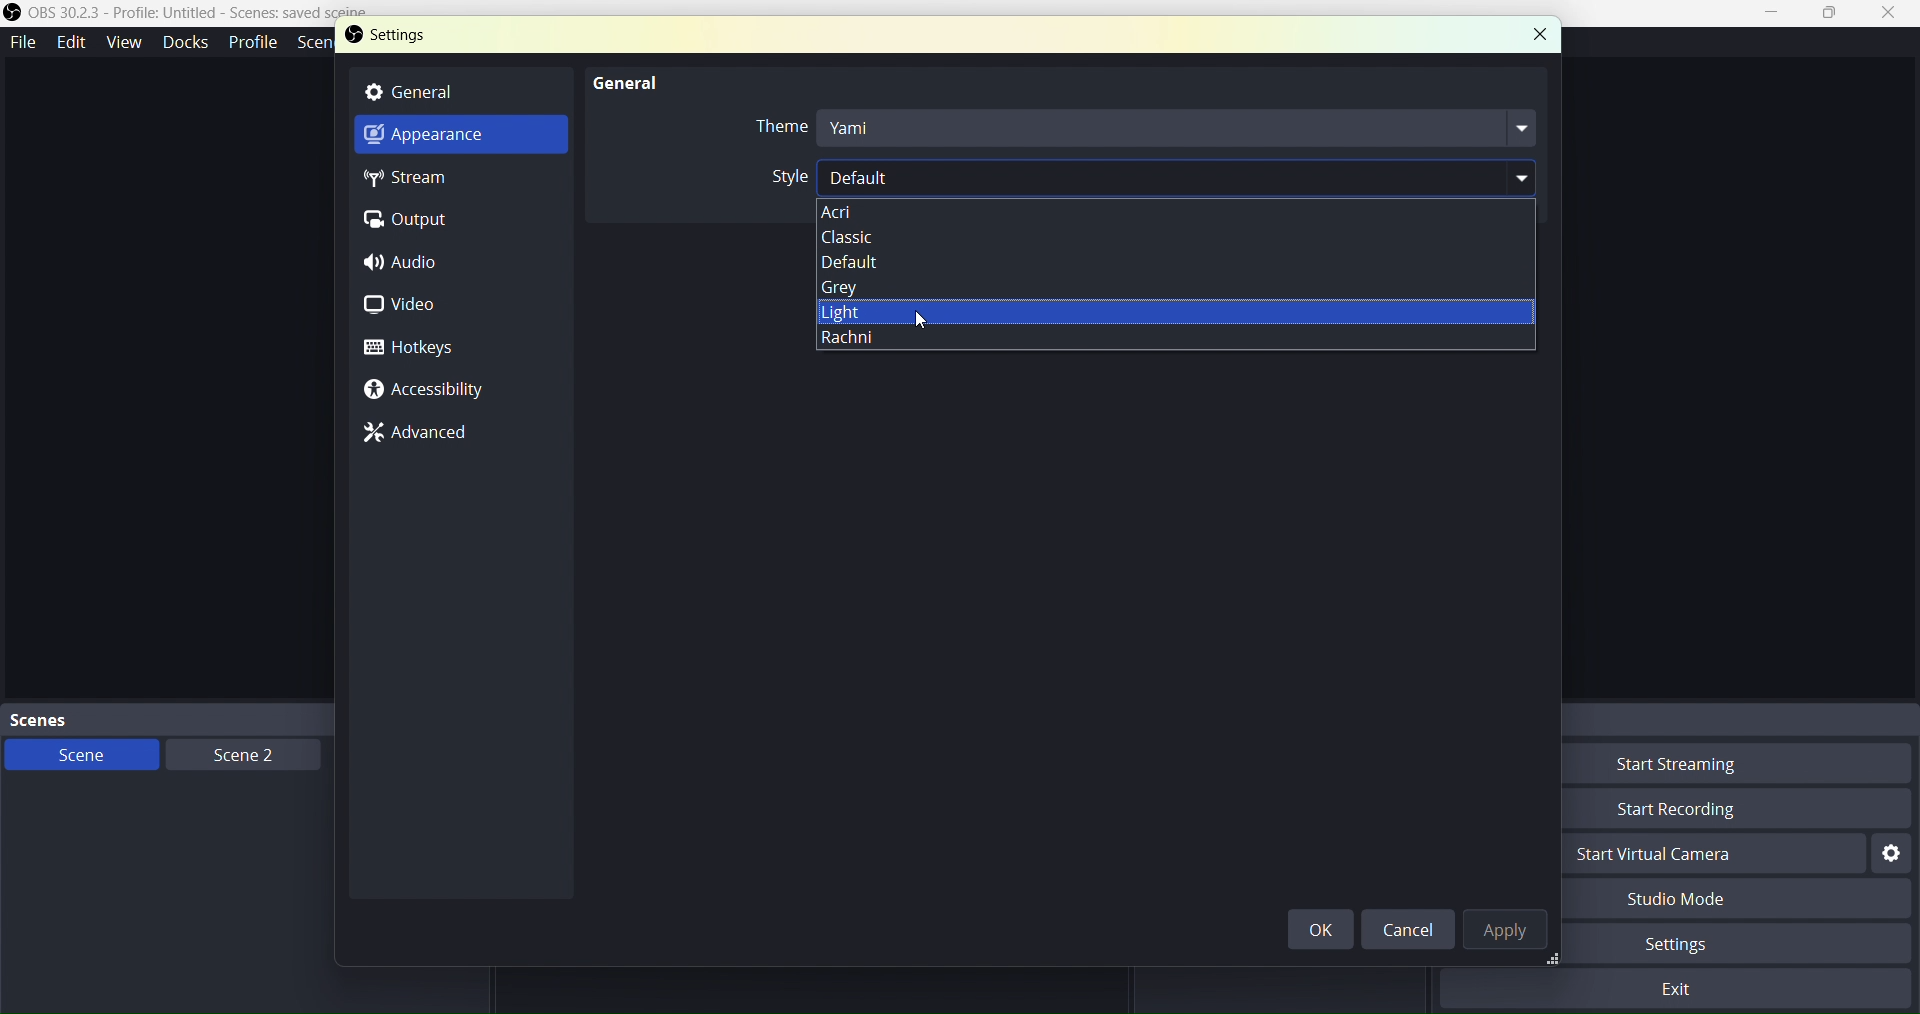 The width and height of the screenshot is (1920, 1014). What do you see at coordinates (24, 39) in the screenshot?
I see `File` at bounding box center [24, 39].